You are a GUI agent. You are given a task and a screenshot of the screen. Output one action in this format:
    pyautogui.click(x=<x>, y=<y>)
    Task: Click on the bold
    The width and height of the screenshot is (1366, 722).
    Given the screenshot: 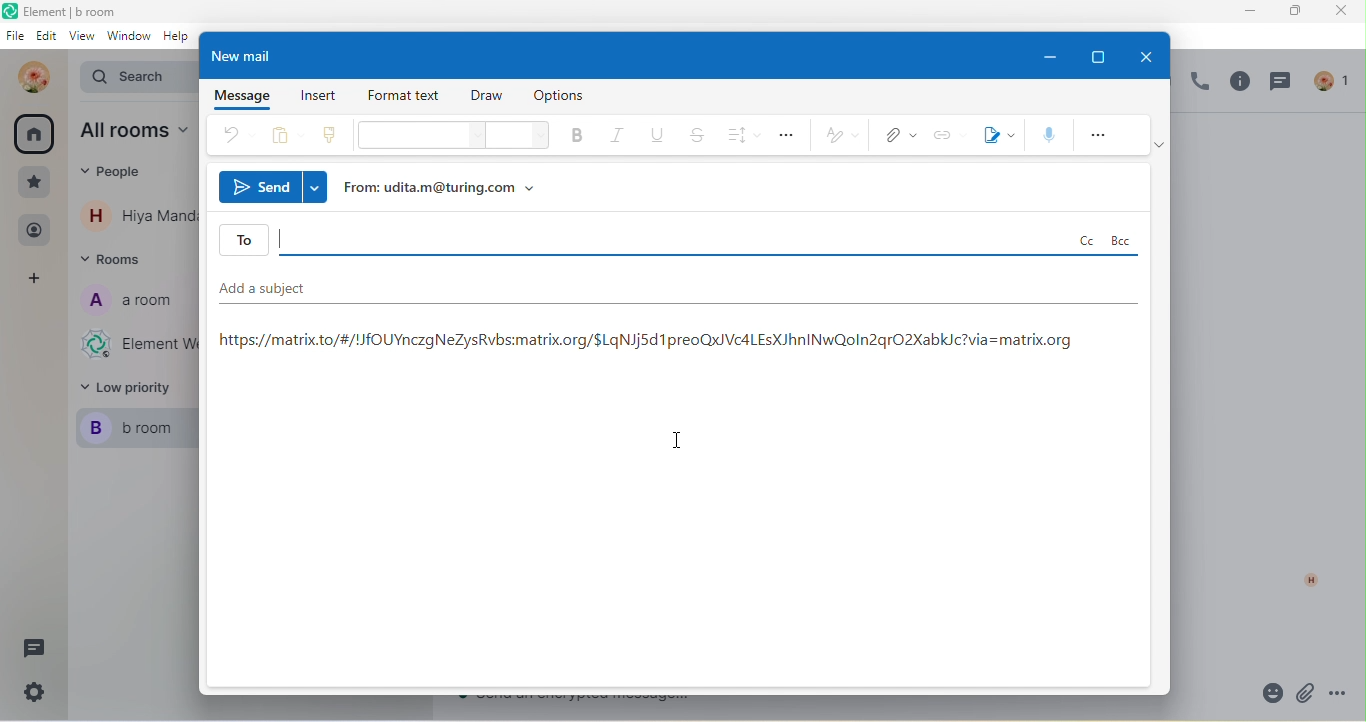 What is the action you would take?
    pyautogui.click(x=572, y=138)
    